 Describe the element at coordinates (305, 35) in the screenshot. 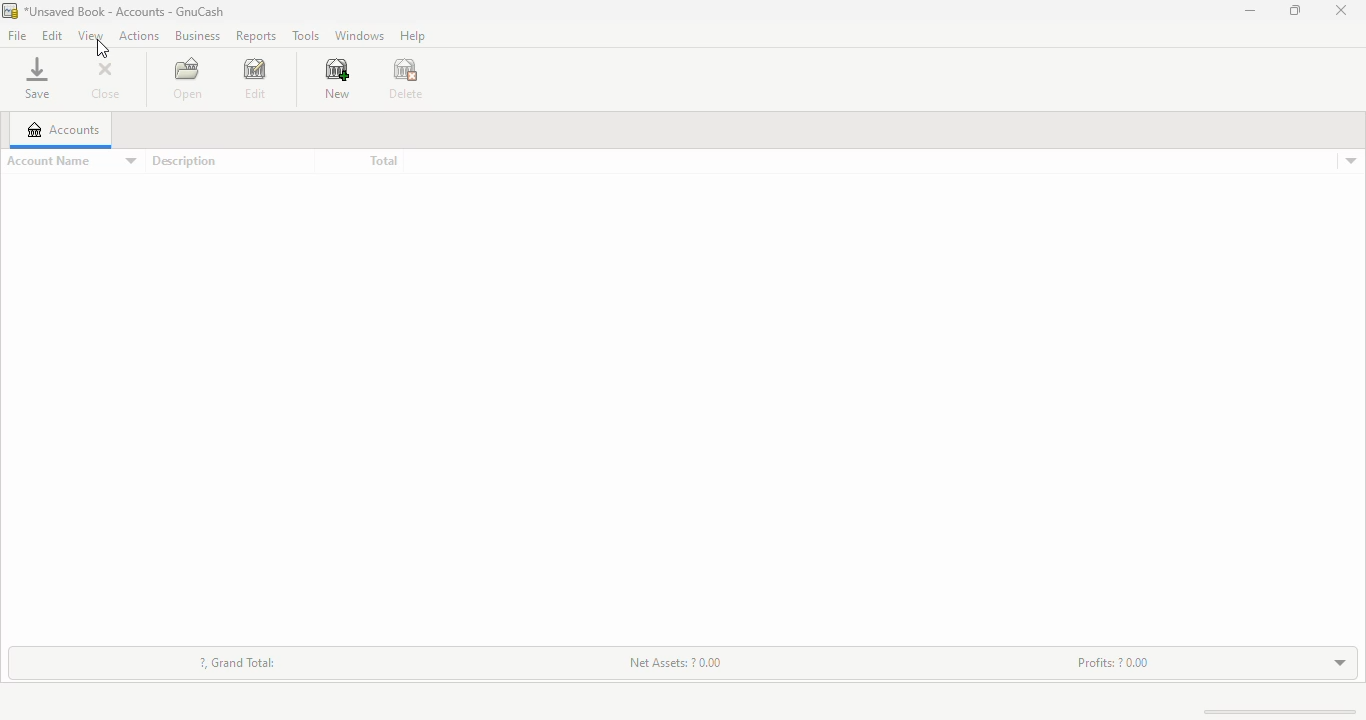

I see `tools` at that location.